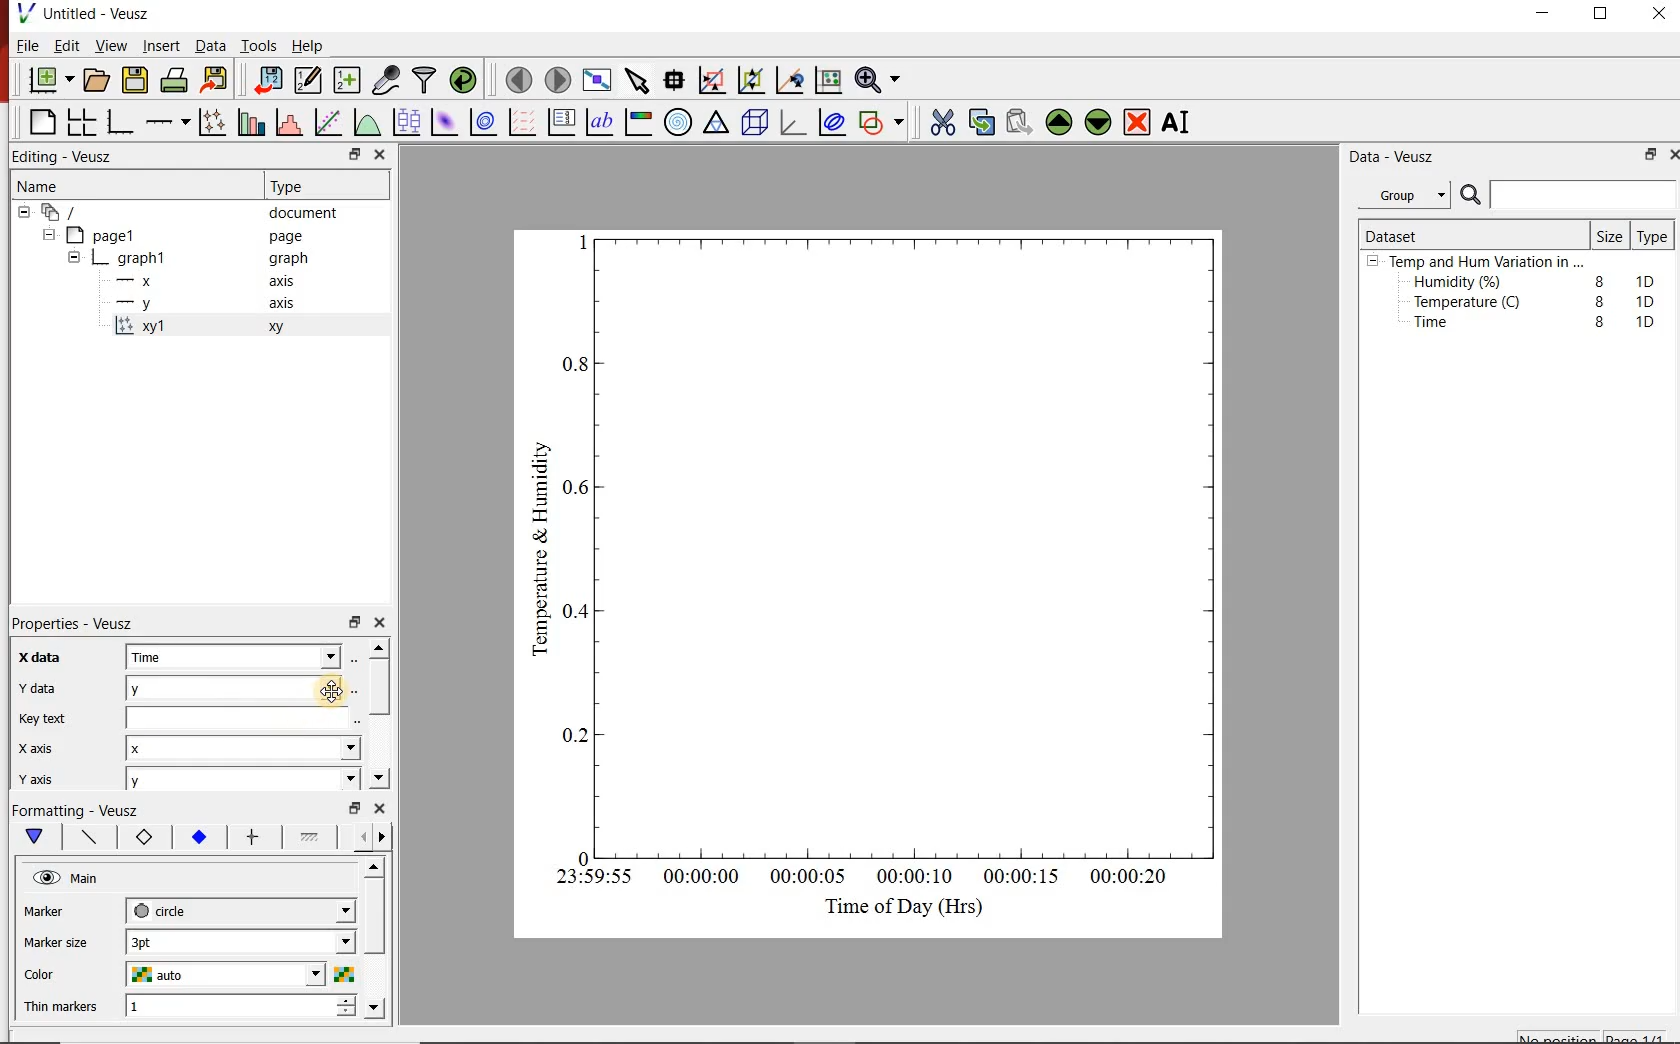 This screenshot has width=1680, height=1044. Describe the element at coordinates (517, 80) in the screenshot. I see `move to the previous page` at that location.